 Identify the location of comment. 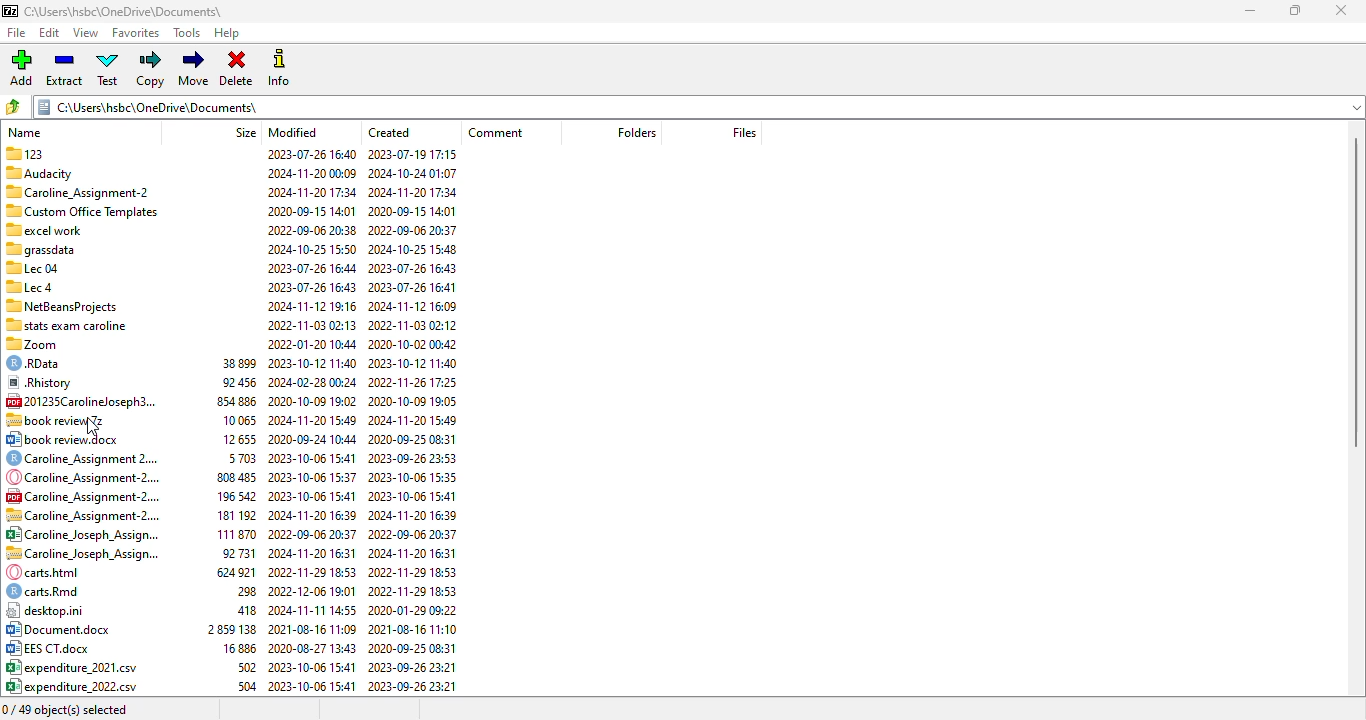
(497, 133).